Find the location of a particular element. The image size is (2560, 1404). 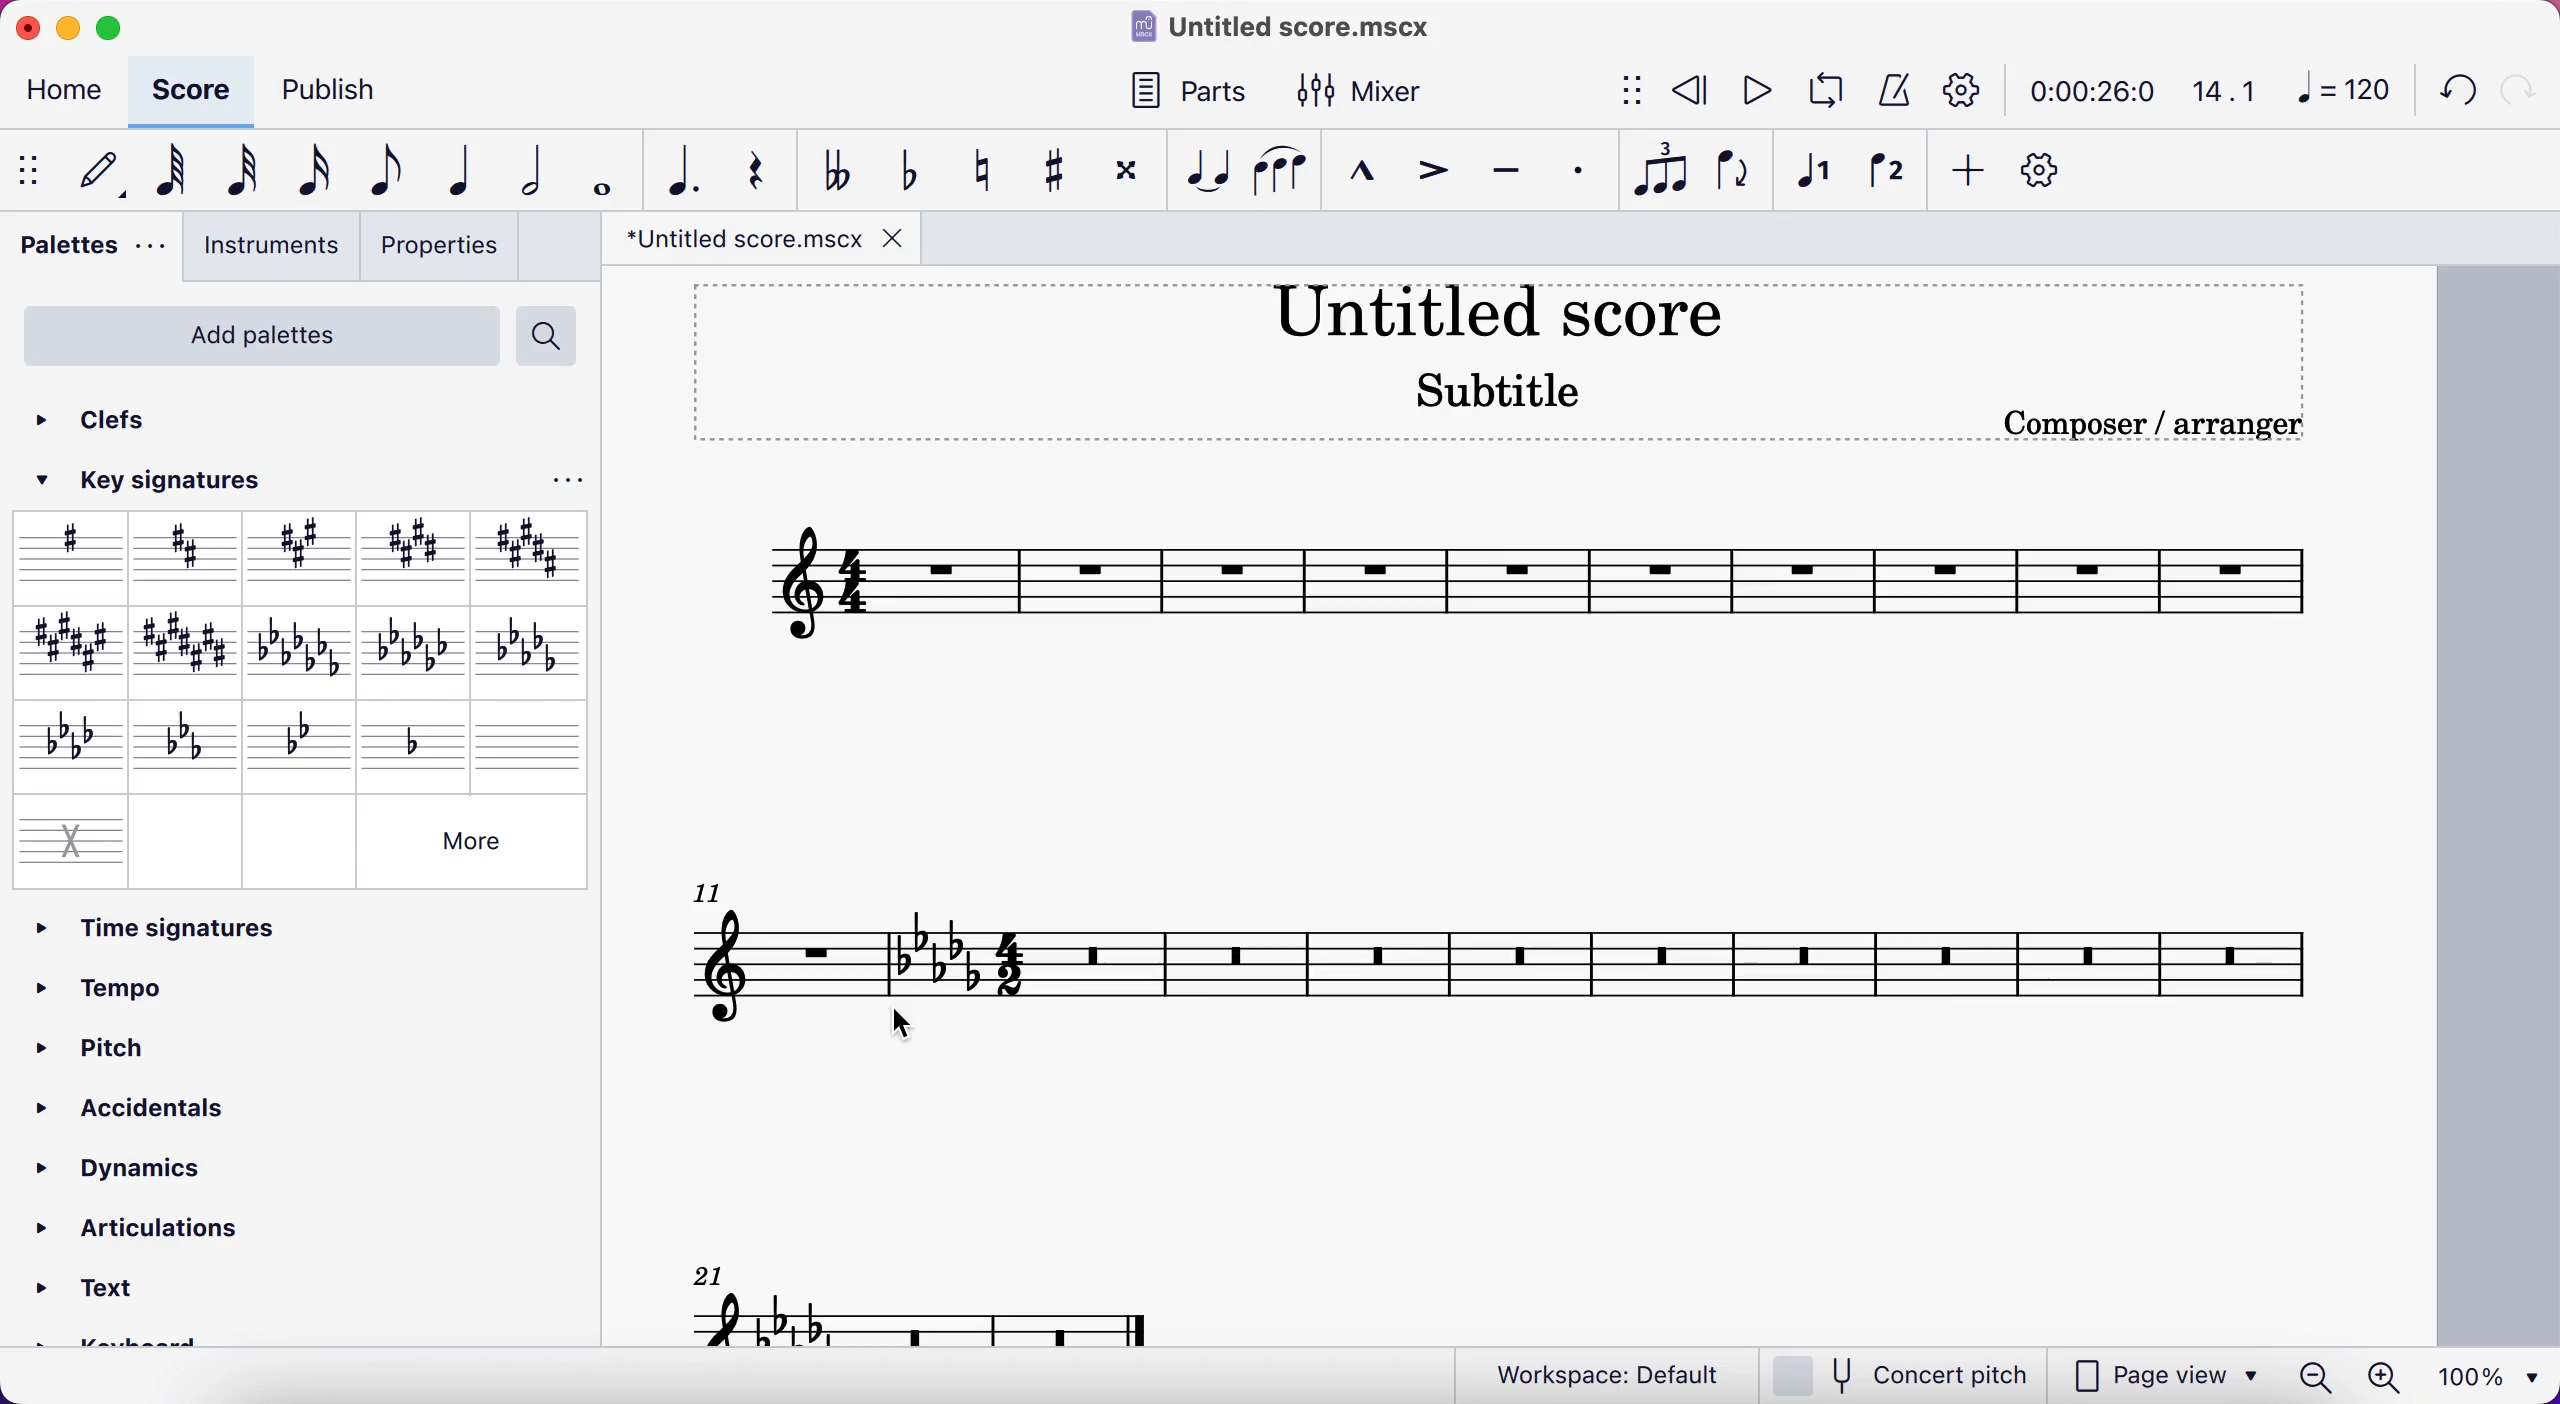

score is located at coordinates (1534, 575).